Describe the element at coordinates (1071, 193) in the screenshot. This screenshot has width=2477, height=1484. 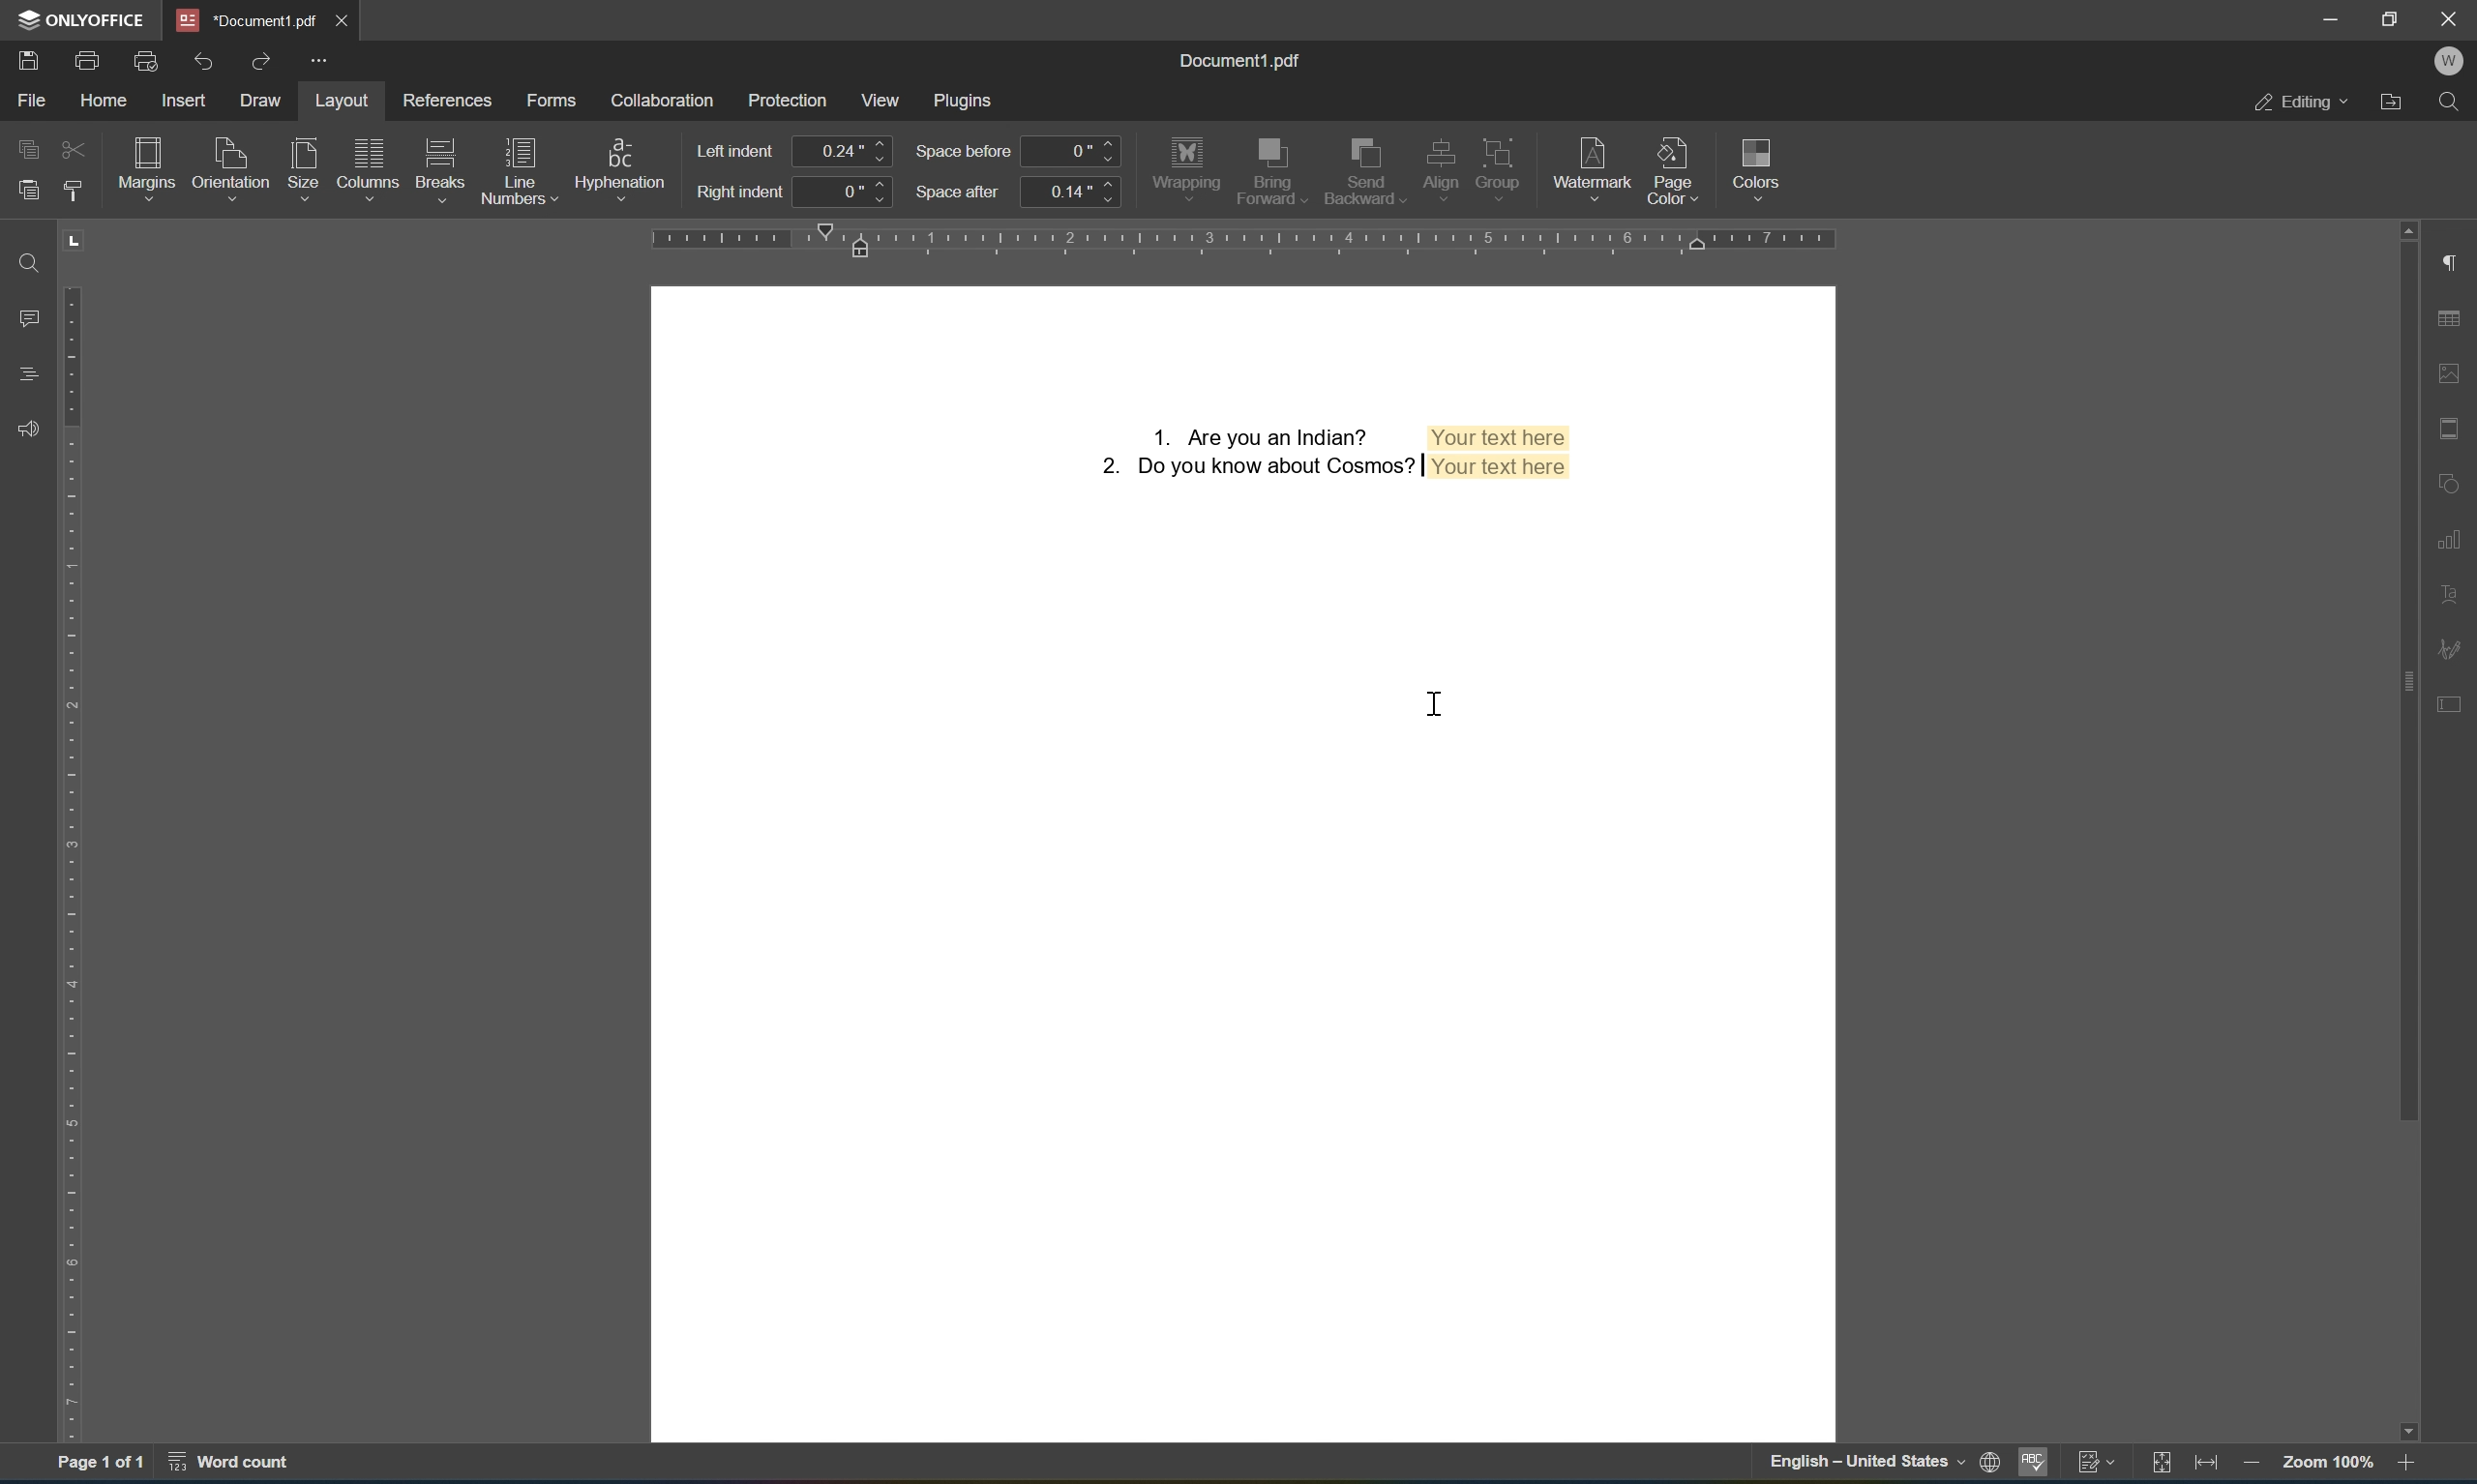
I see `0.14` at that location.